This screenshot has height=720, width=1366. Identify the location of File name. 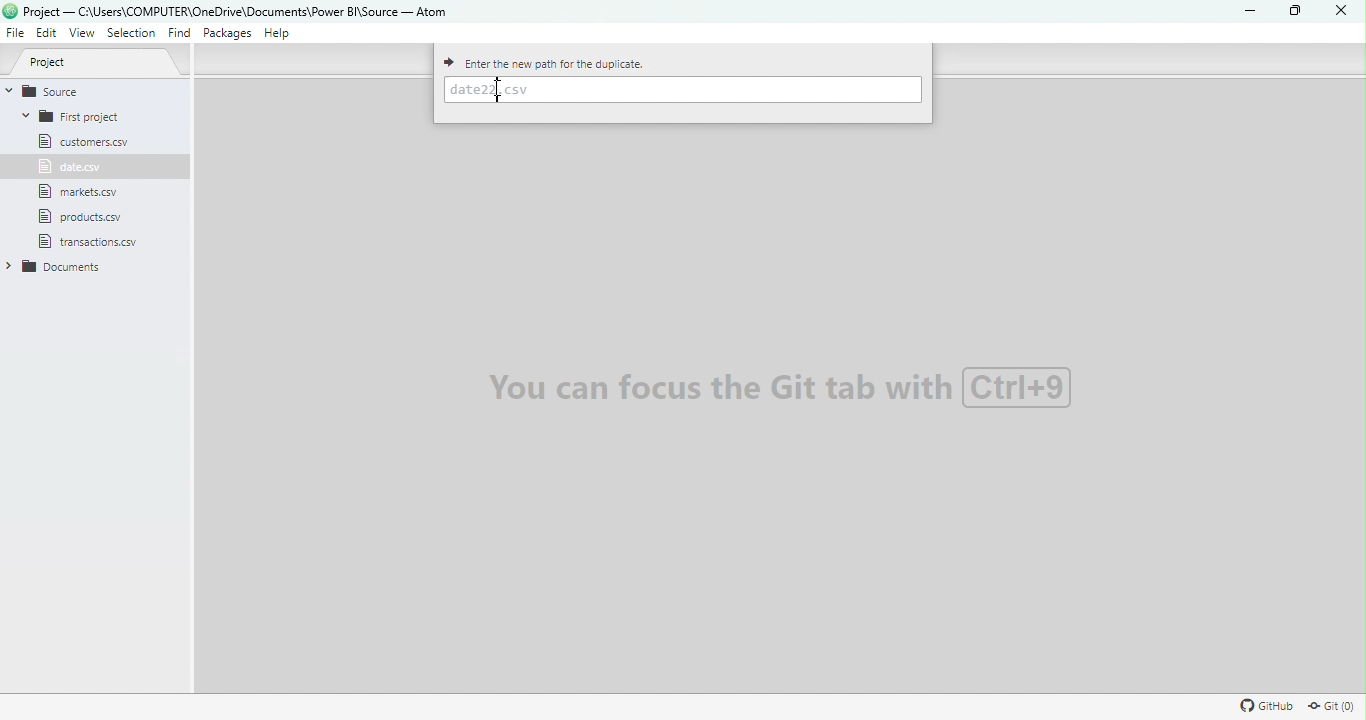
(238, 10).